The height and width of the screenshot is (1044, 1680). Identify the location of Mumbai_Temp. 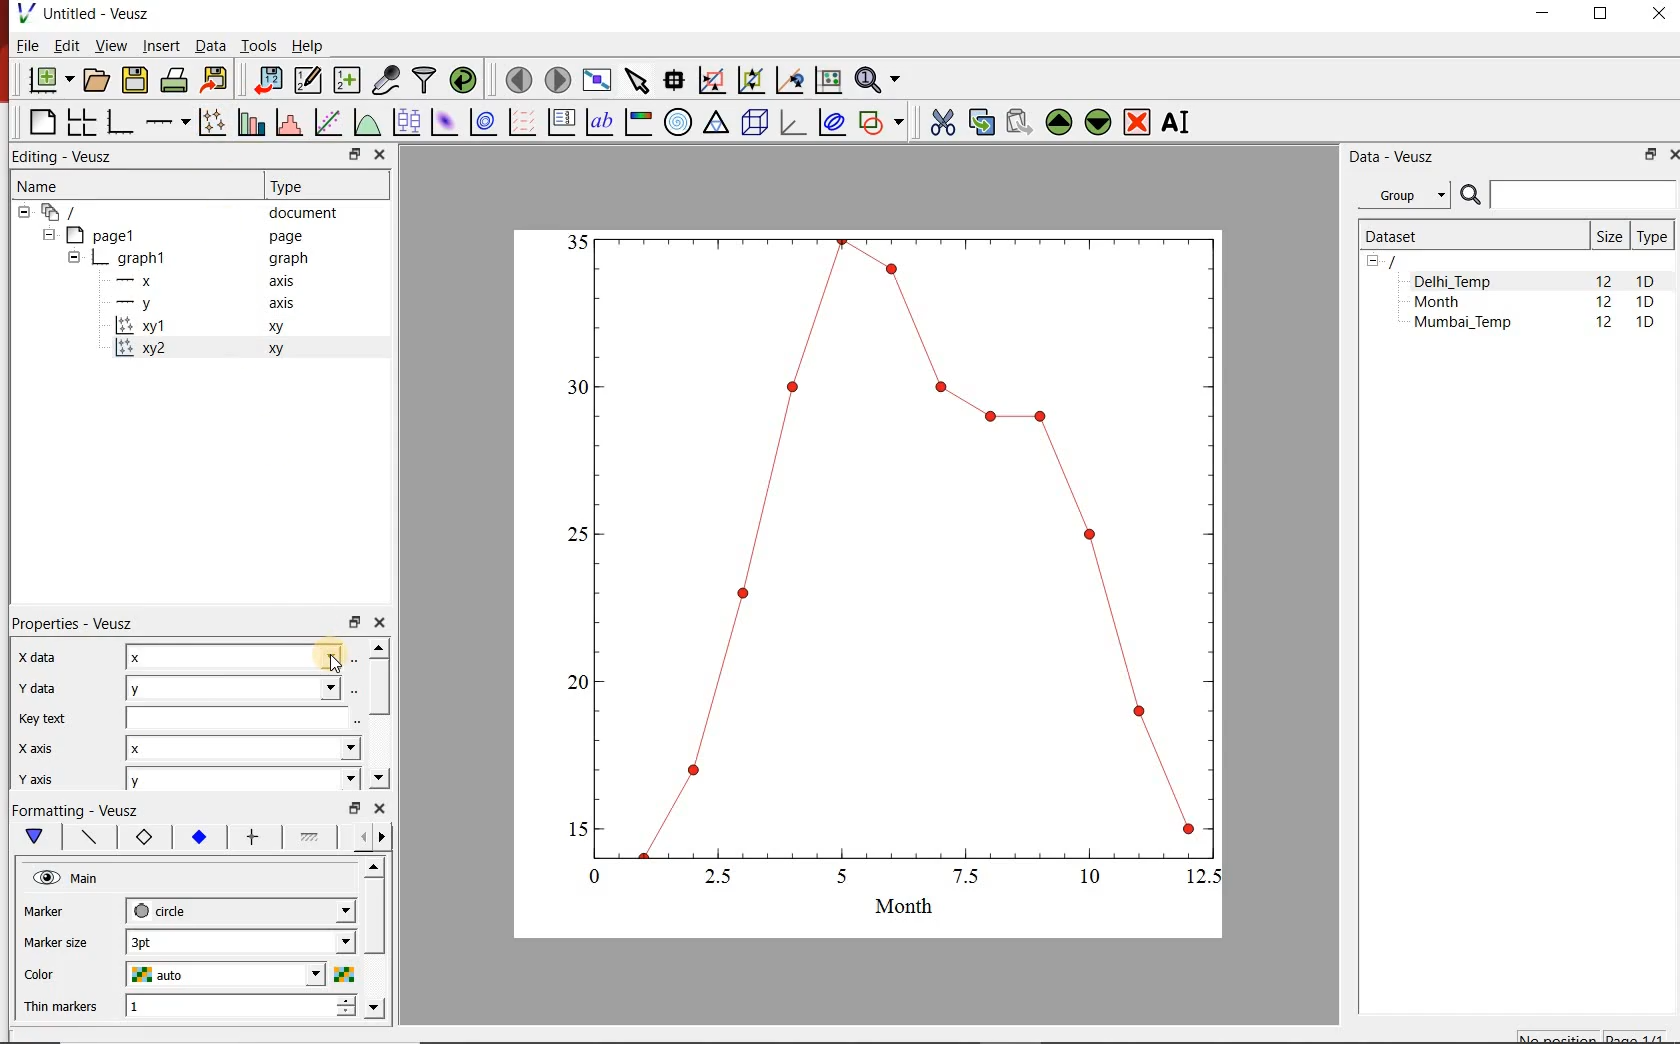
(1462, 324).